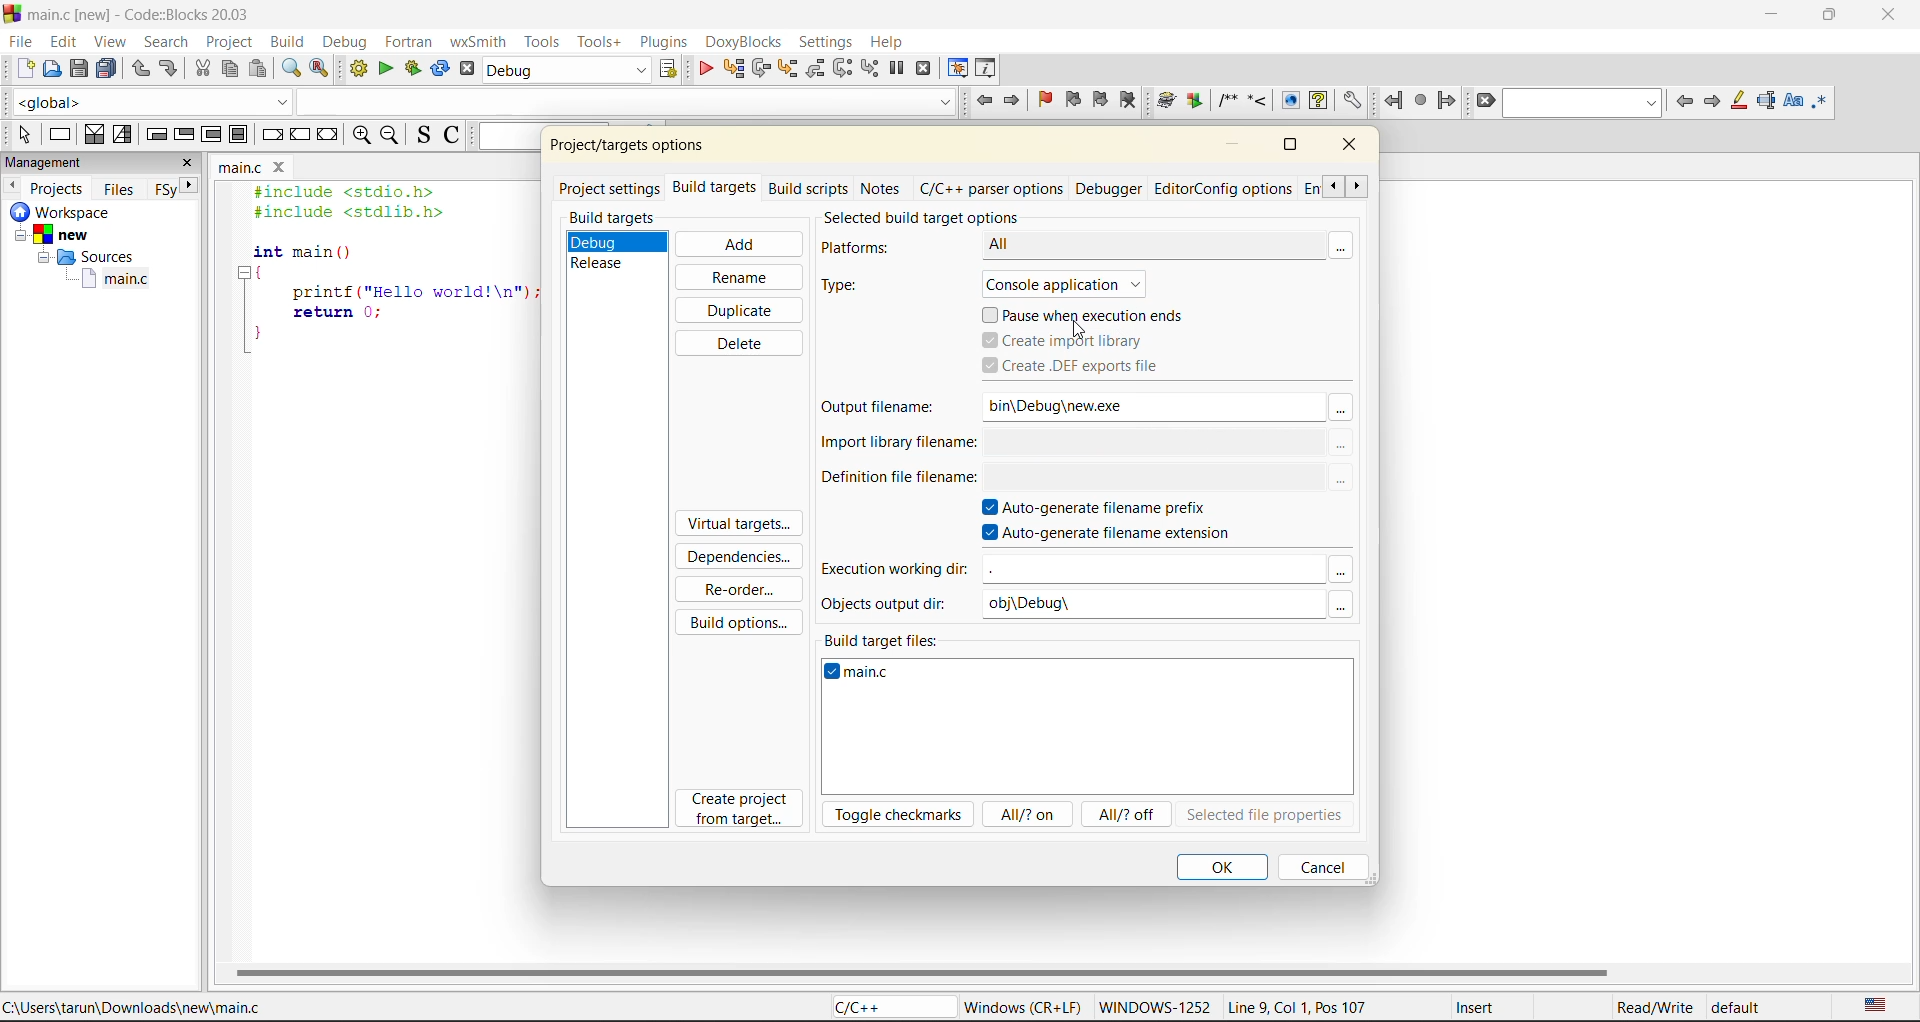 The width and height of the screenshot is (1920, 1022). What do you see at coordinates (108, 42) in the screenshot?
I see `view` at bounding box center [108, 42].